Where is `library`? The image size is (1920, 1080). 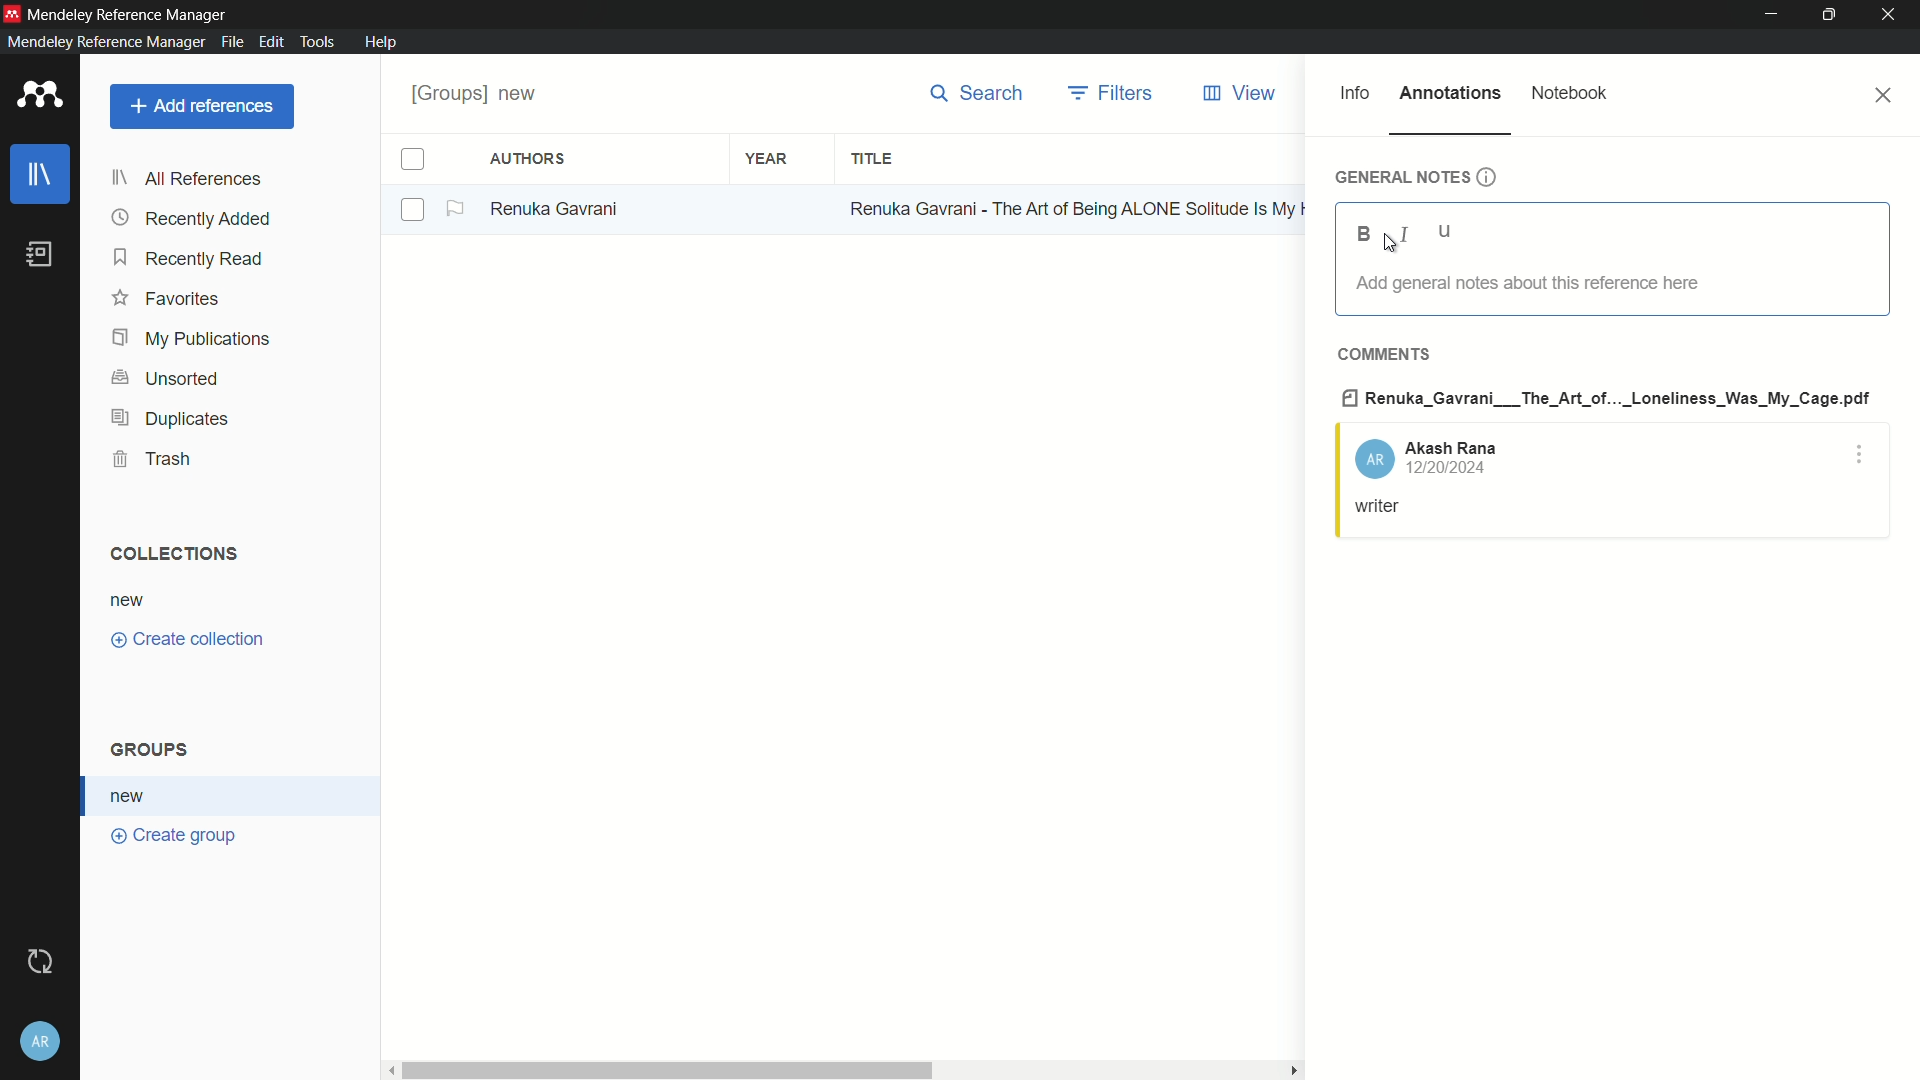 library is located at coordinates (40, 174).